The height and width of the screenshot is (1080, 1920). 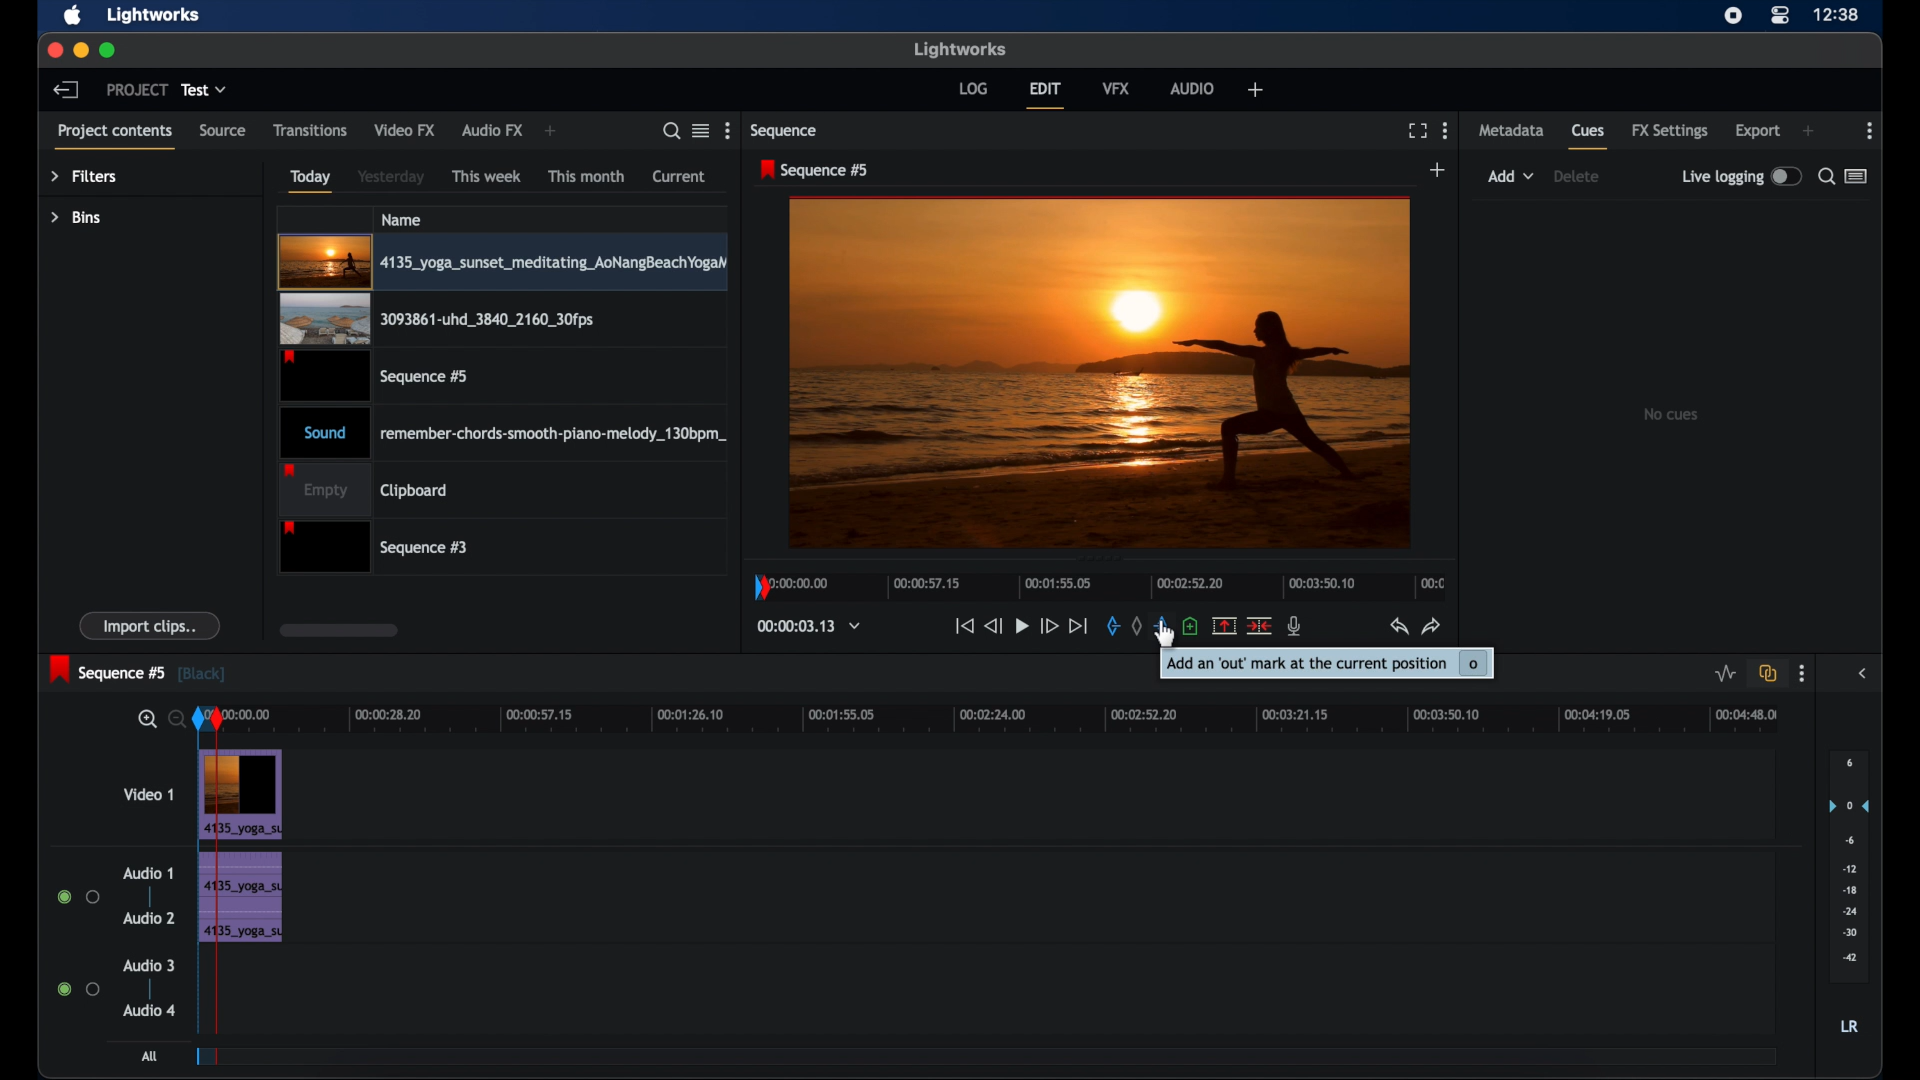 I want to click on scroll box, so click(x=338, y=629).